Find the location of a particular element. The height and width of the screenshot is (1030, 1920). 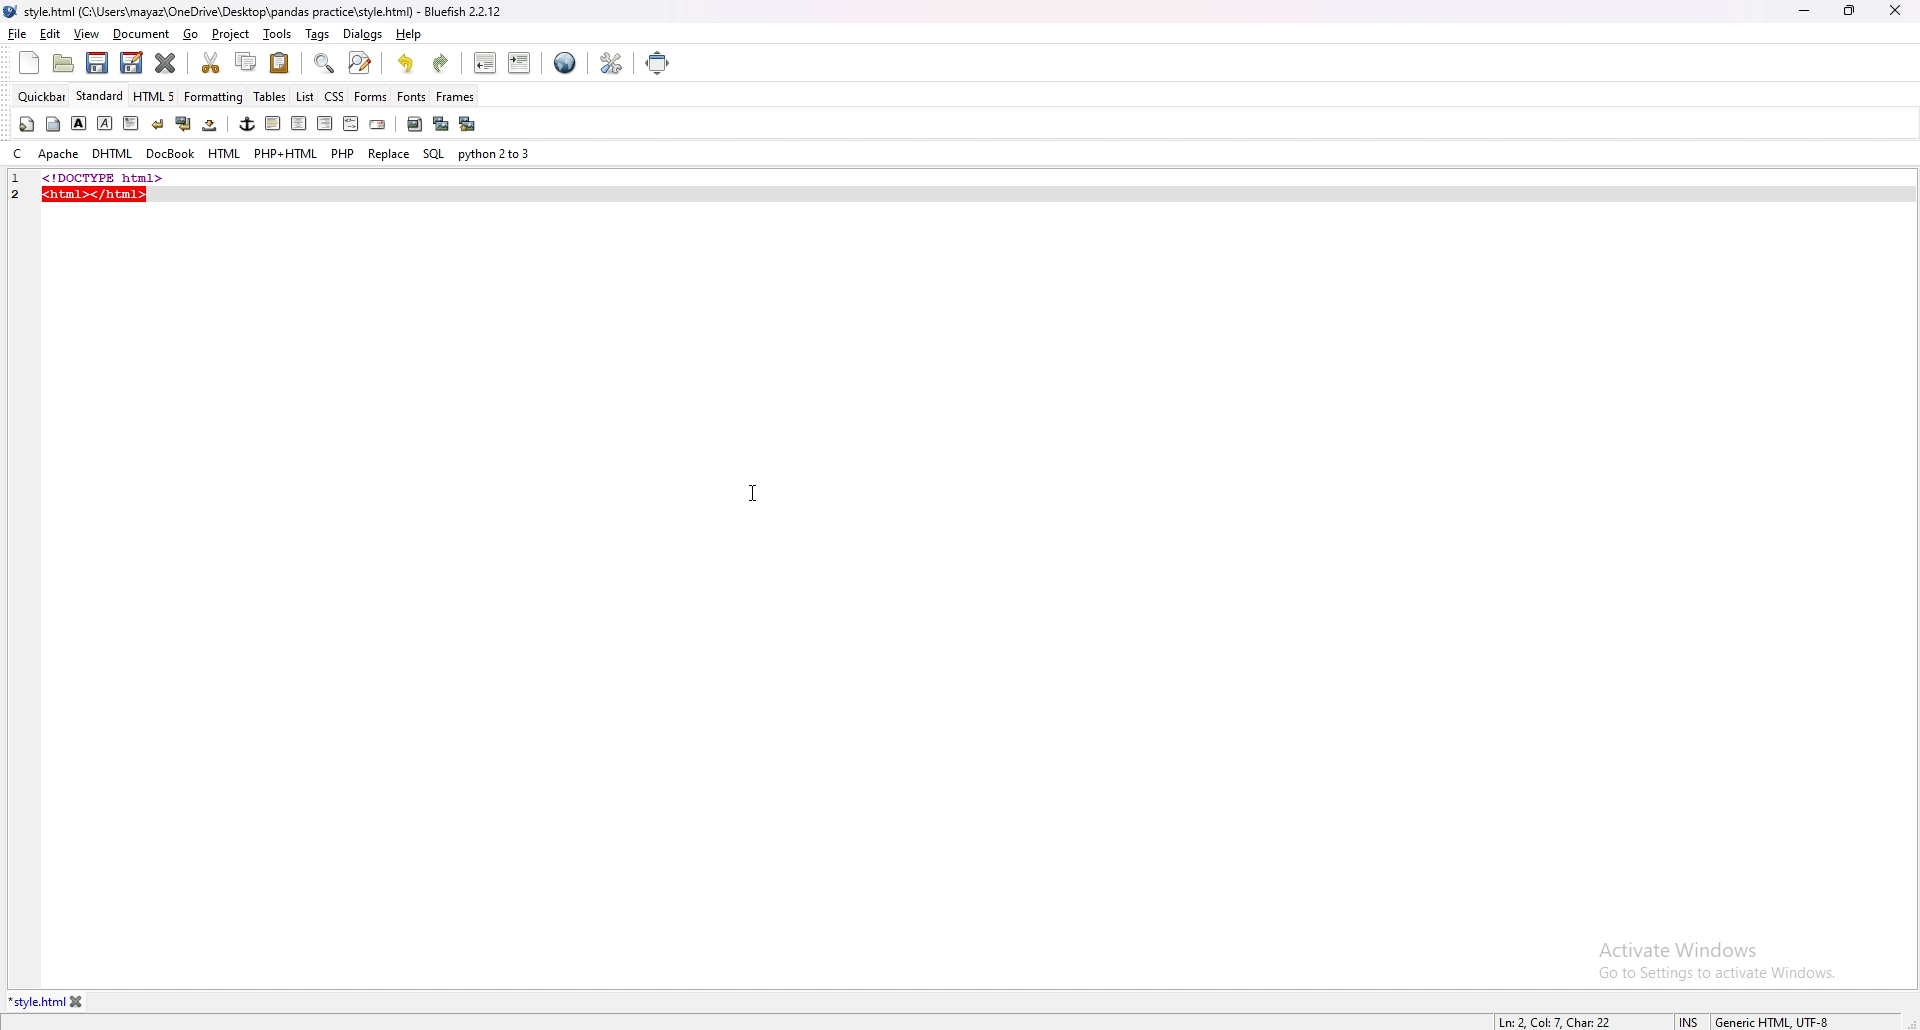

go is located at coordinates (193, 35).